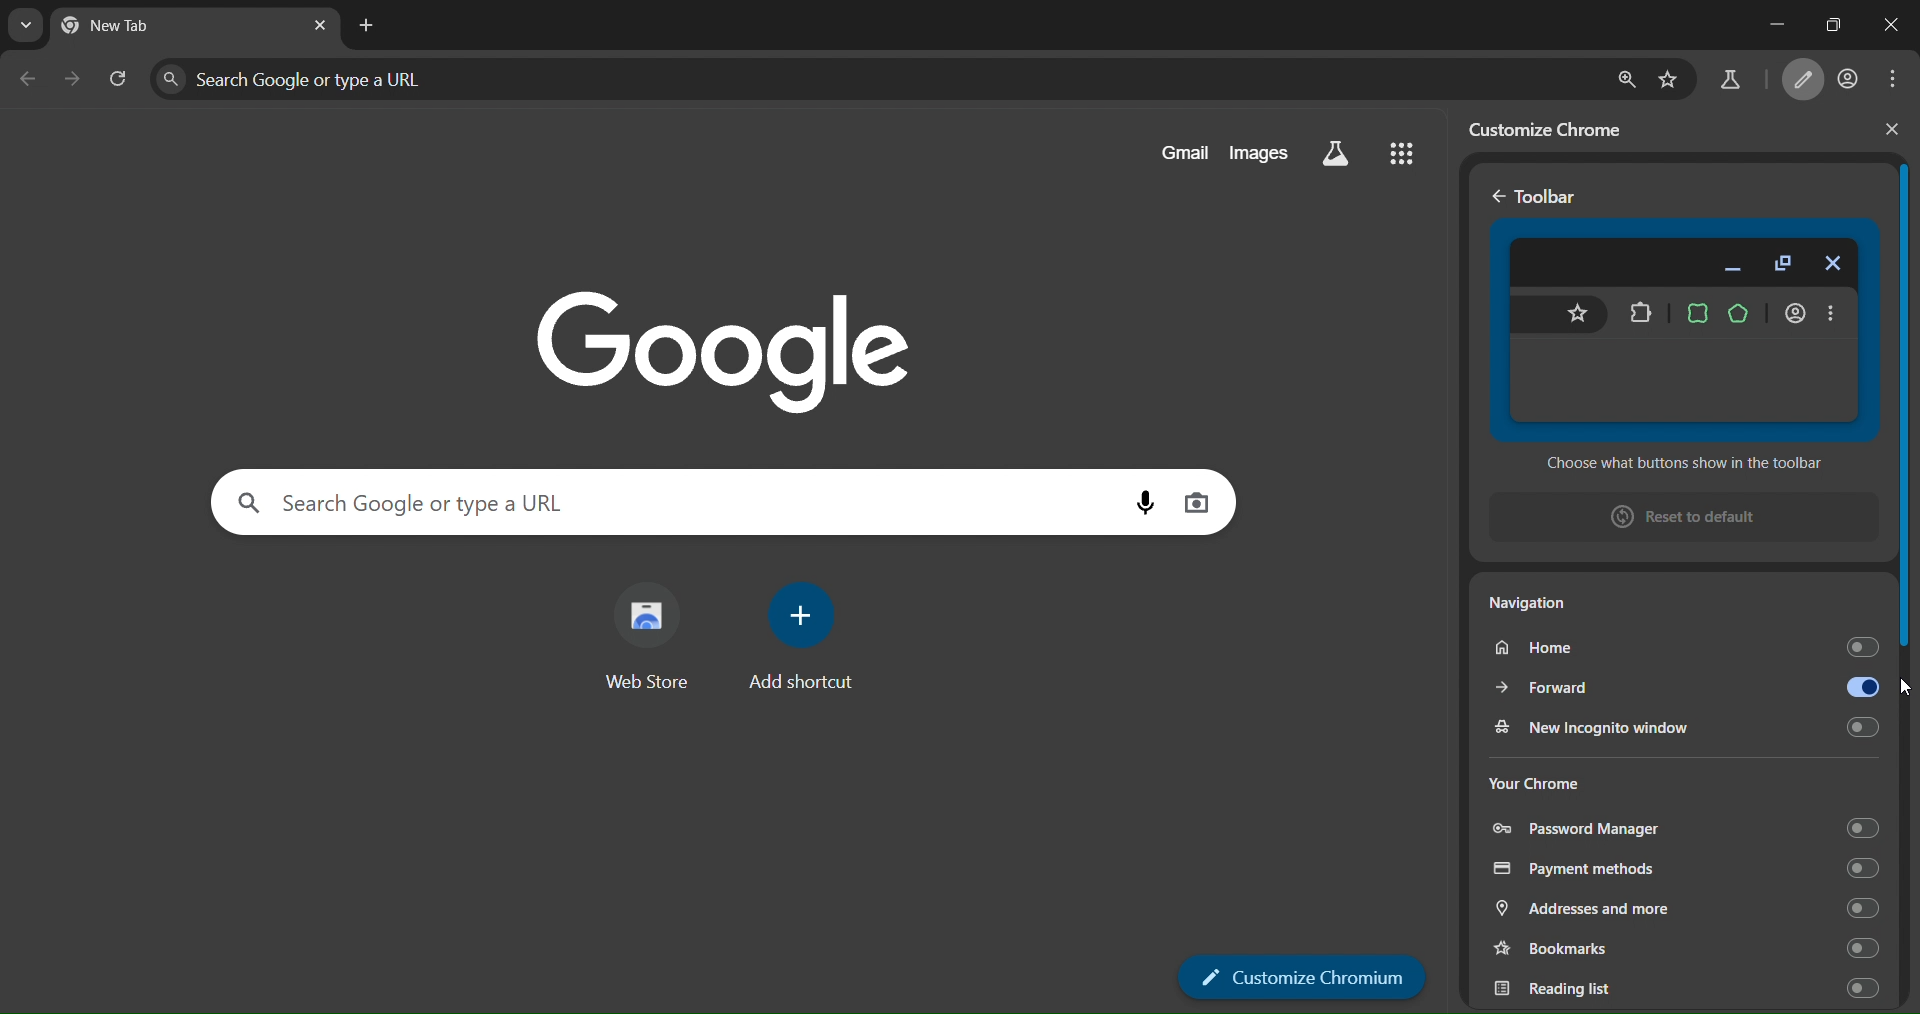  What do you see at coordinates (139, 28) in the screenshot?
I see `current tab` at bounding box center [139, 28].